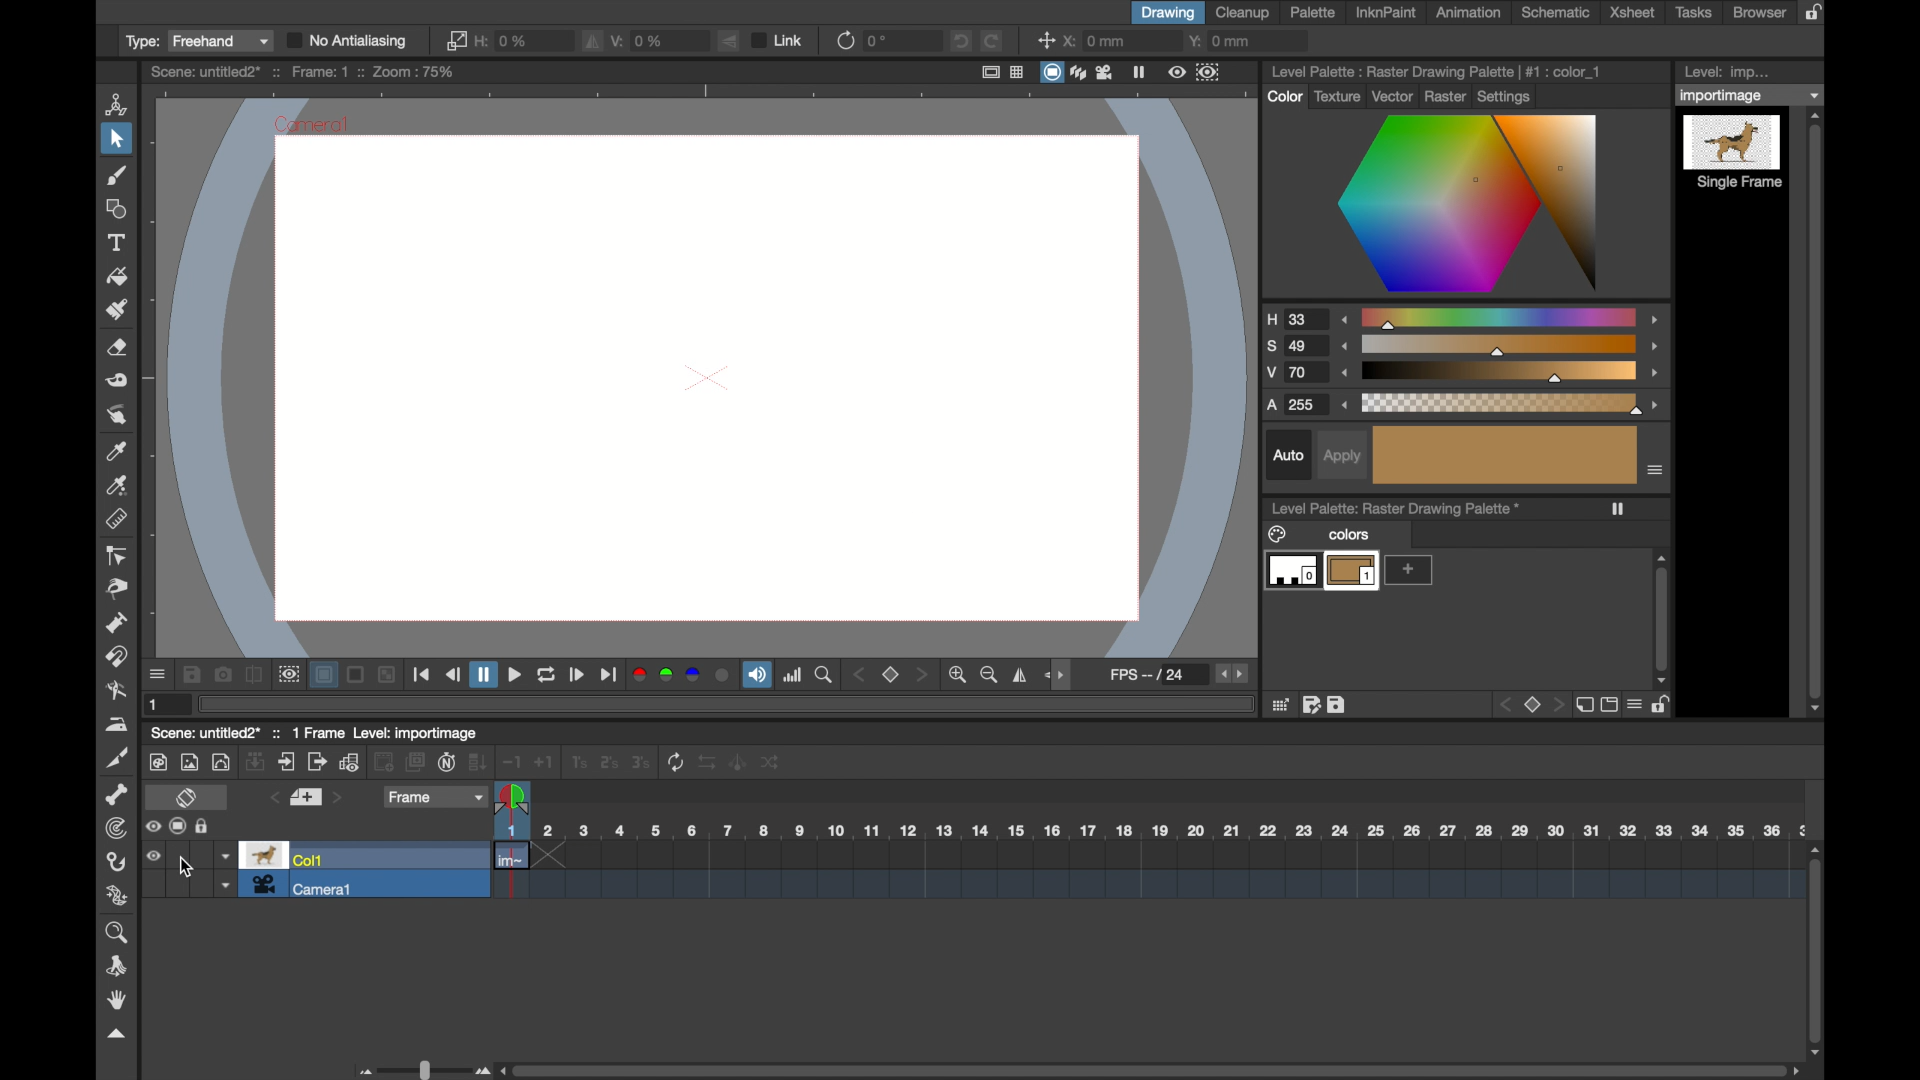 This screenshot has width=1920, height=1080. What do you see at coordinates (416, 763) in the screenshot?
I see `screens` at bounding box center [416, 763].